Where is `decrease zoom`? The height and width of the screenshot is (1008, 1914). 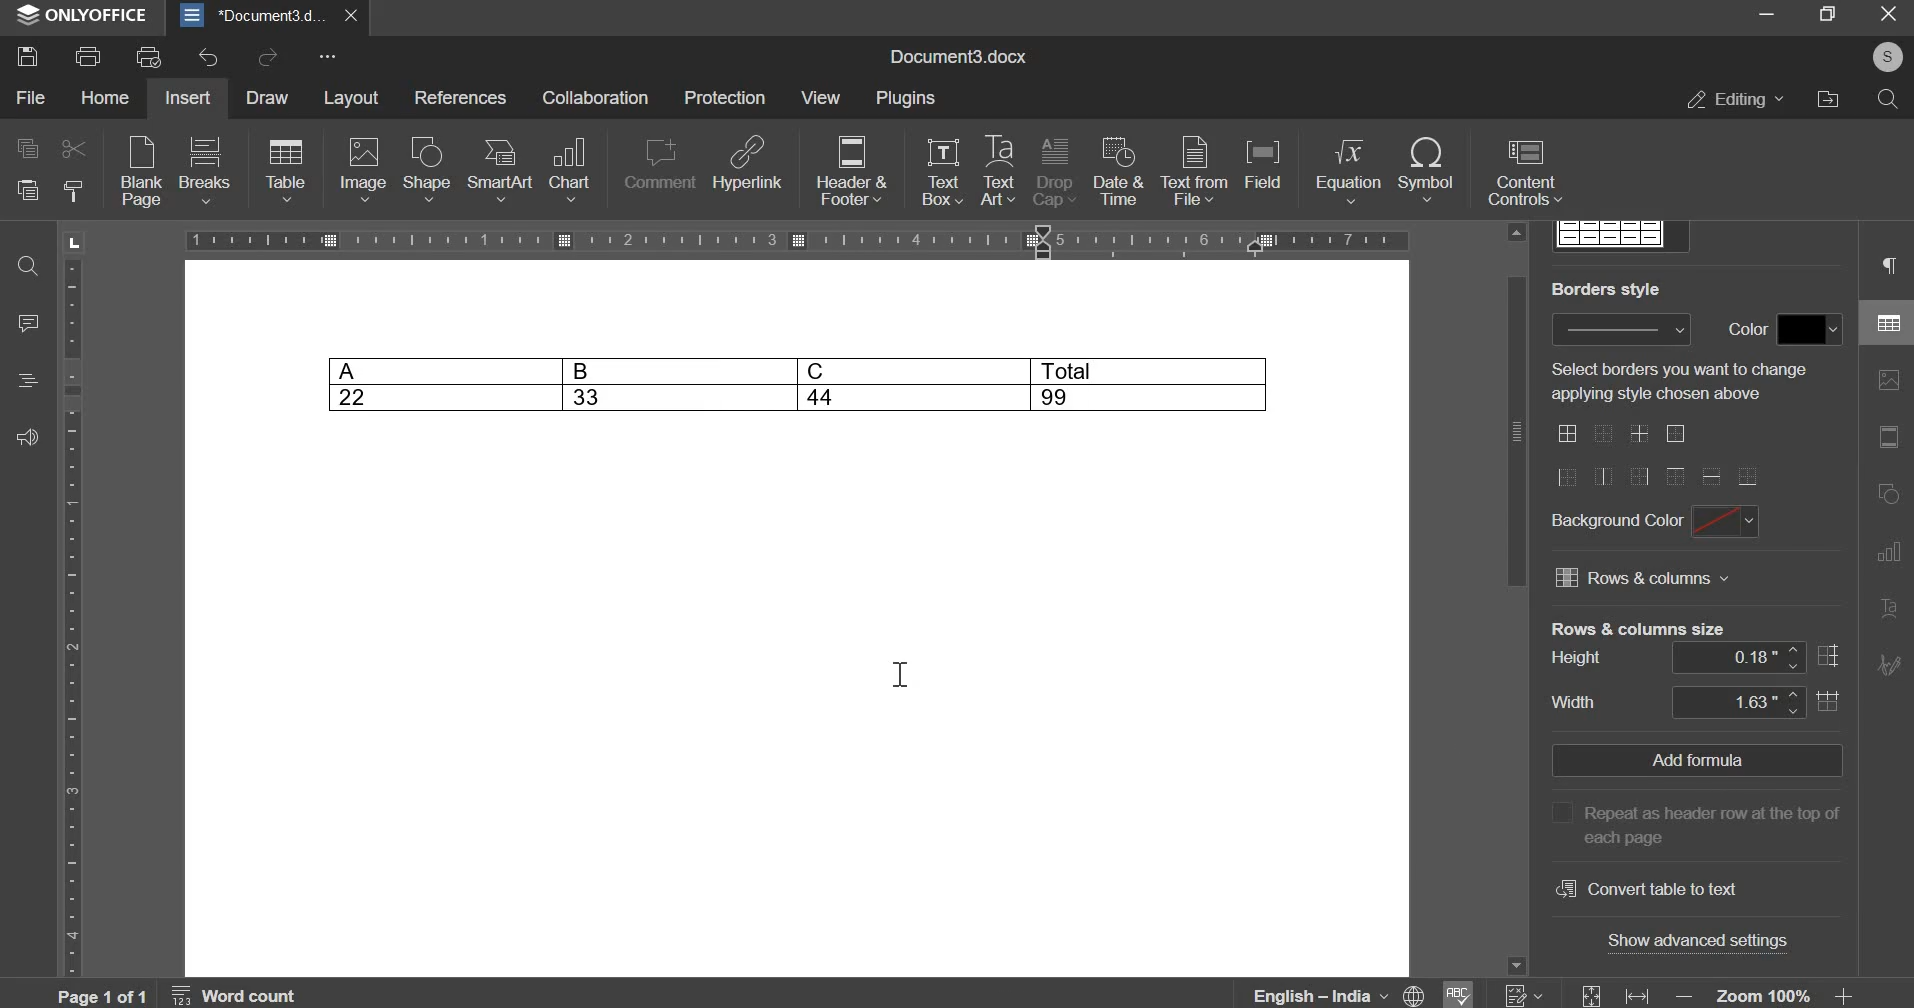
decrease zoom is located at coordinates (1682, 994).